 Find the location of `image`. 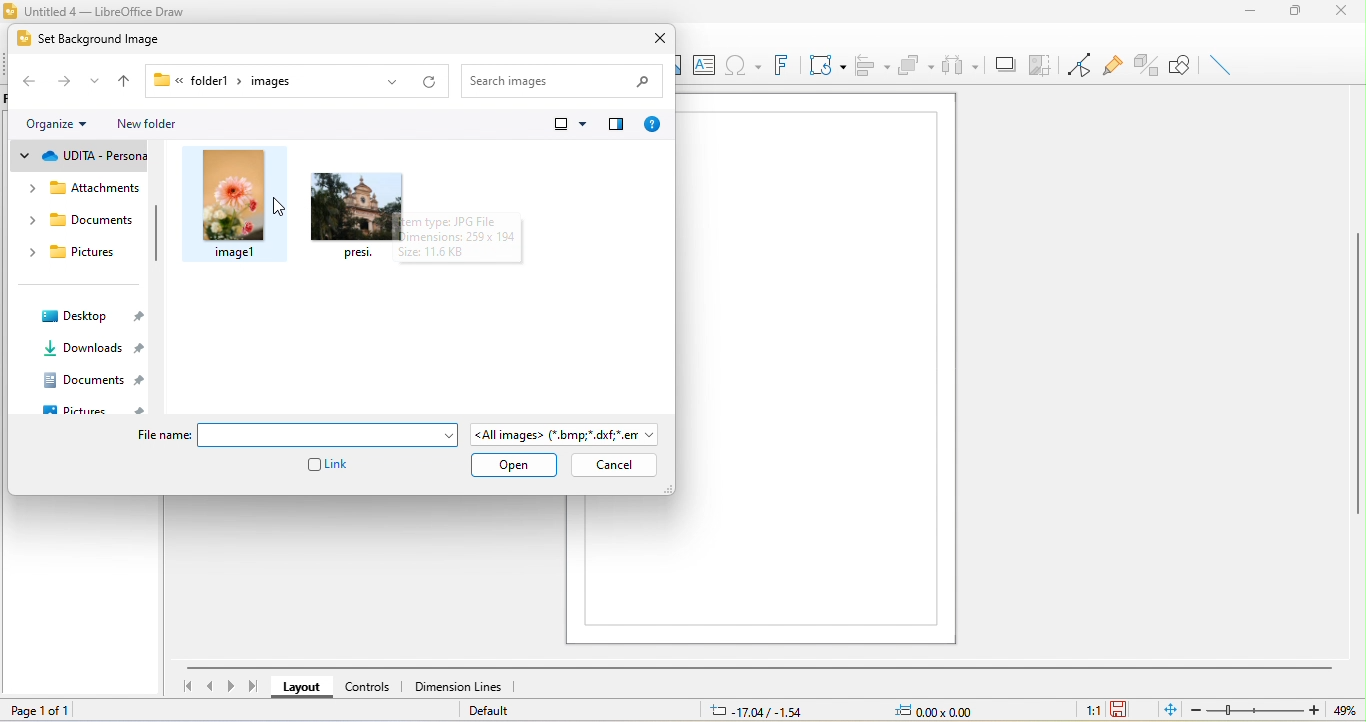

image is located at coordinates (356, 217).